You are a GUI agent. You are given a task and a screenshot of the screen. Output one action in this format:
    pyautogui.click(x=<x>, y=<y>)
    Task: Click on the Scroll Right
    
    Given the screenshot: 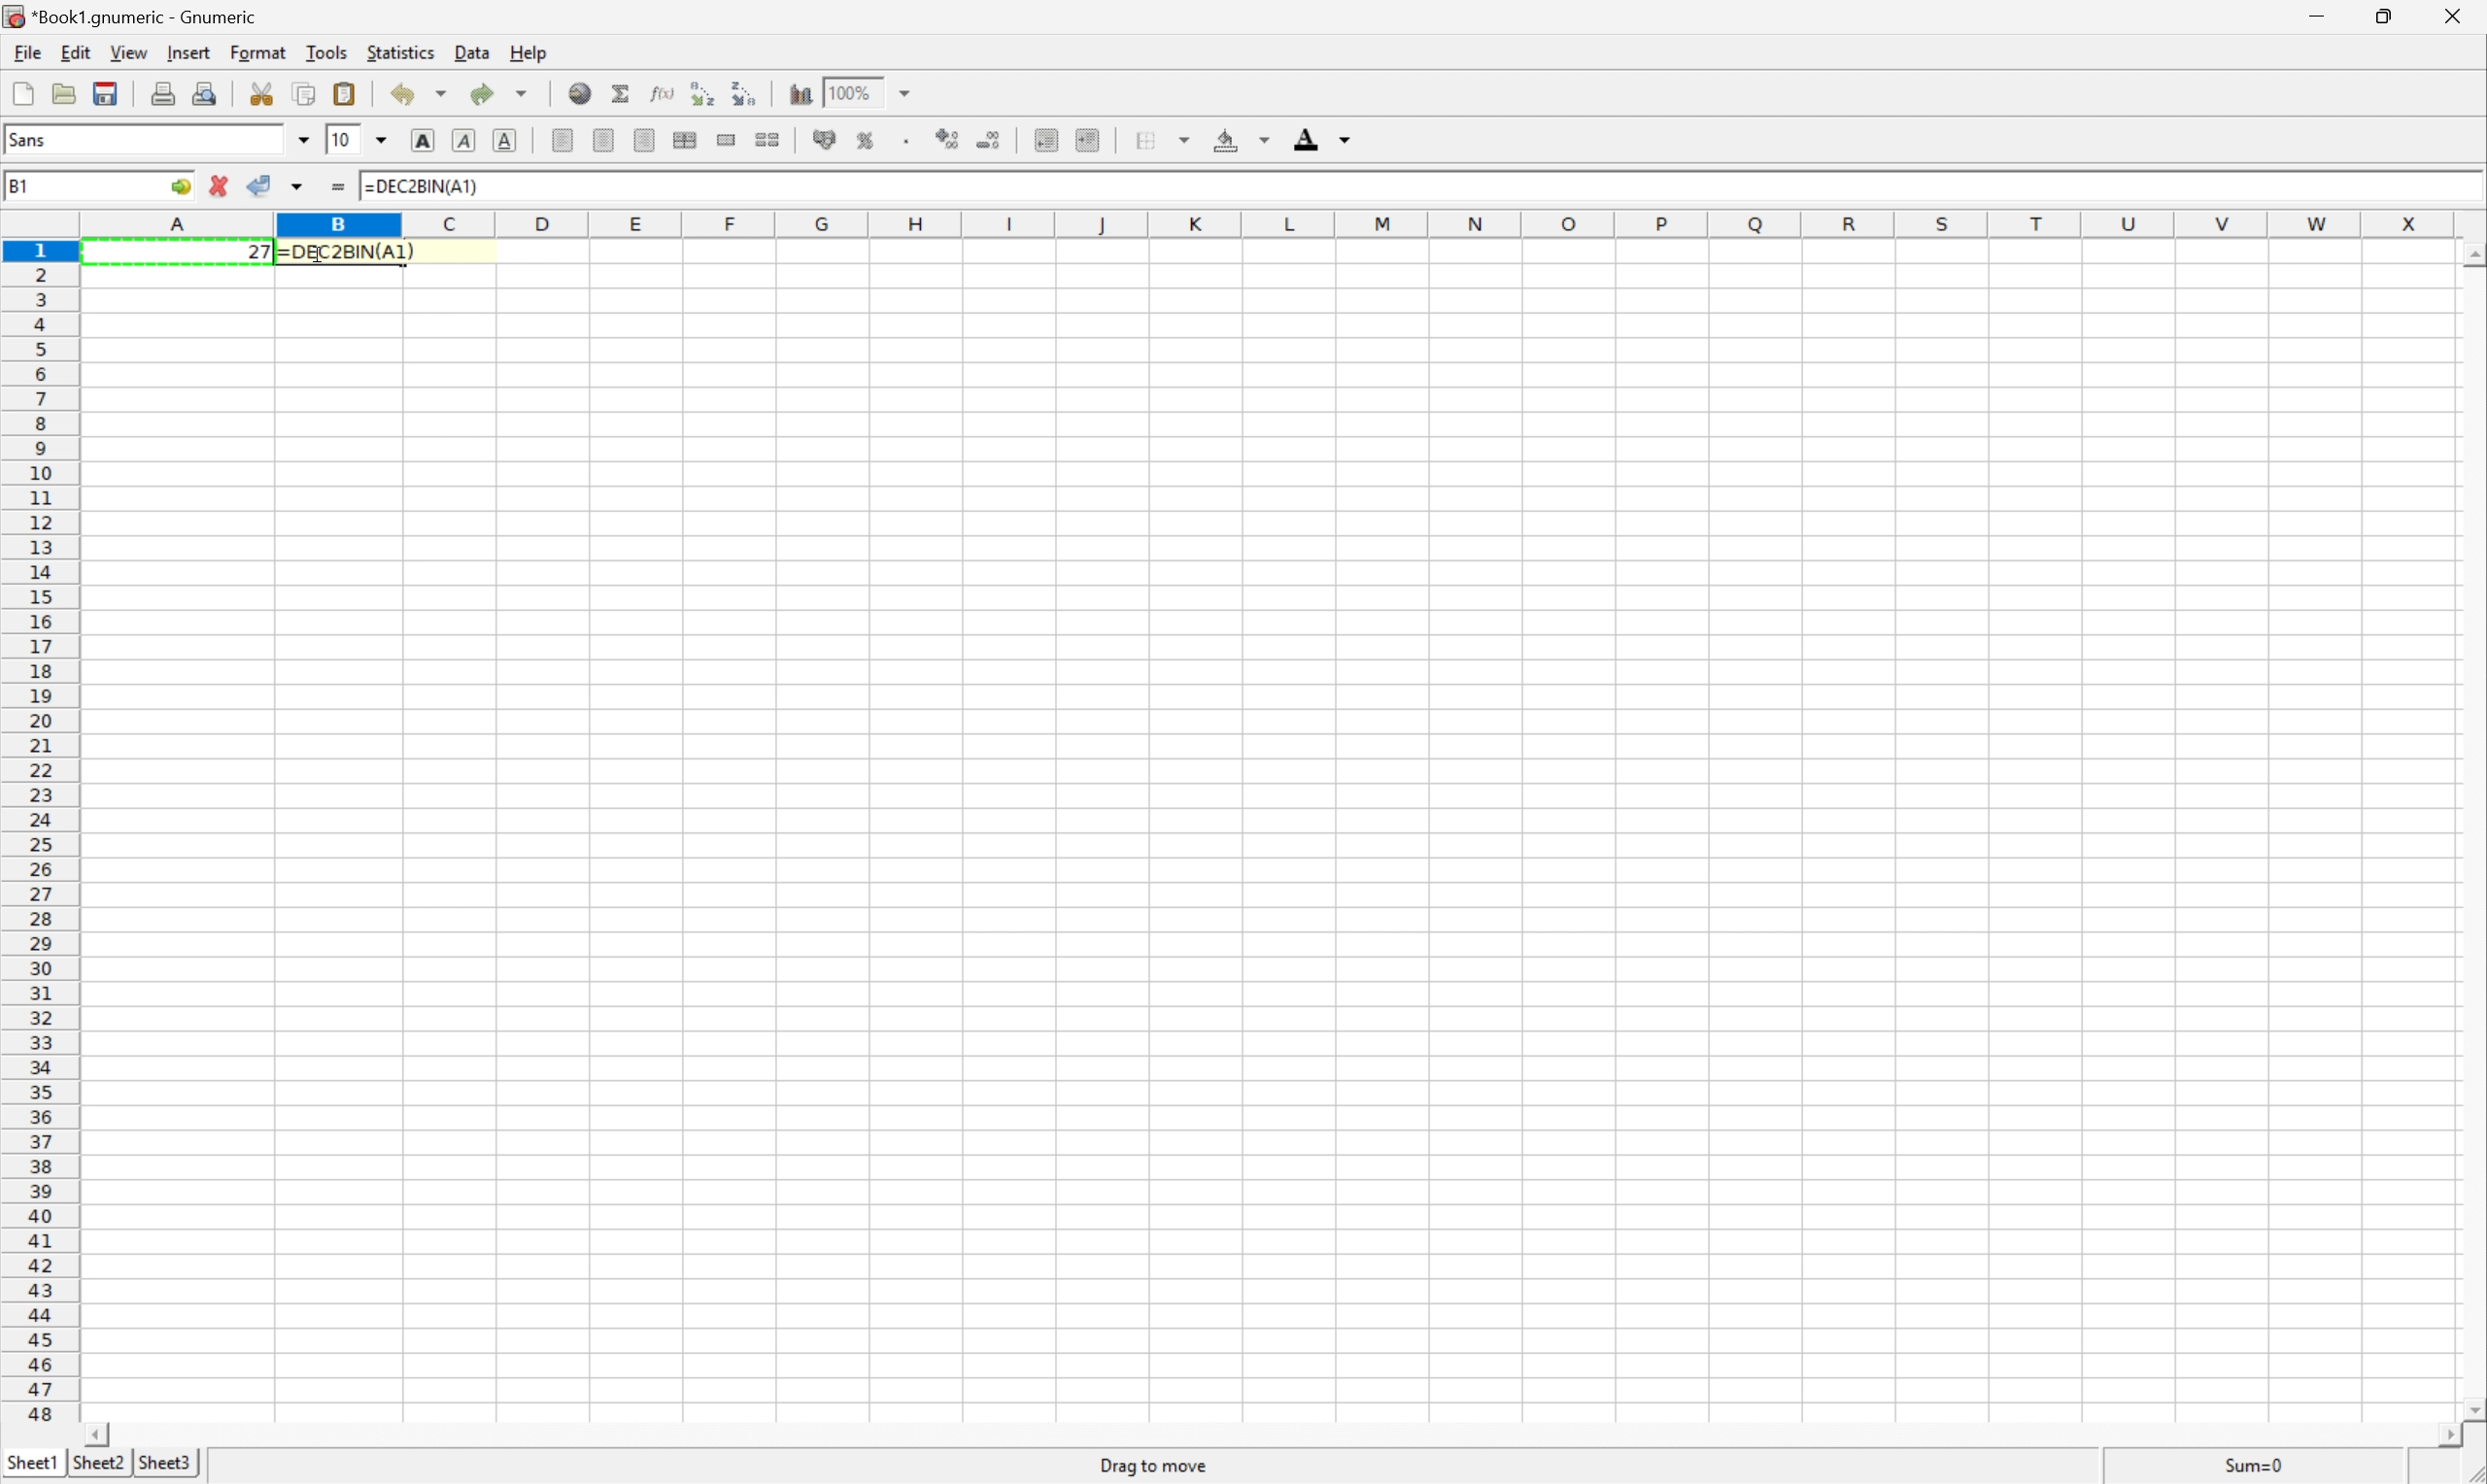 What is the action you would take?
    pyautogui.click(x=2439, y=1431)
    